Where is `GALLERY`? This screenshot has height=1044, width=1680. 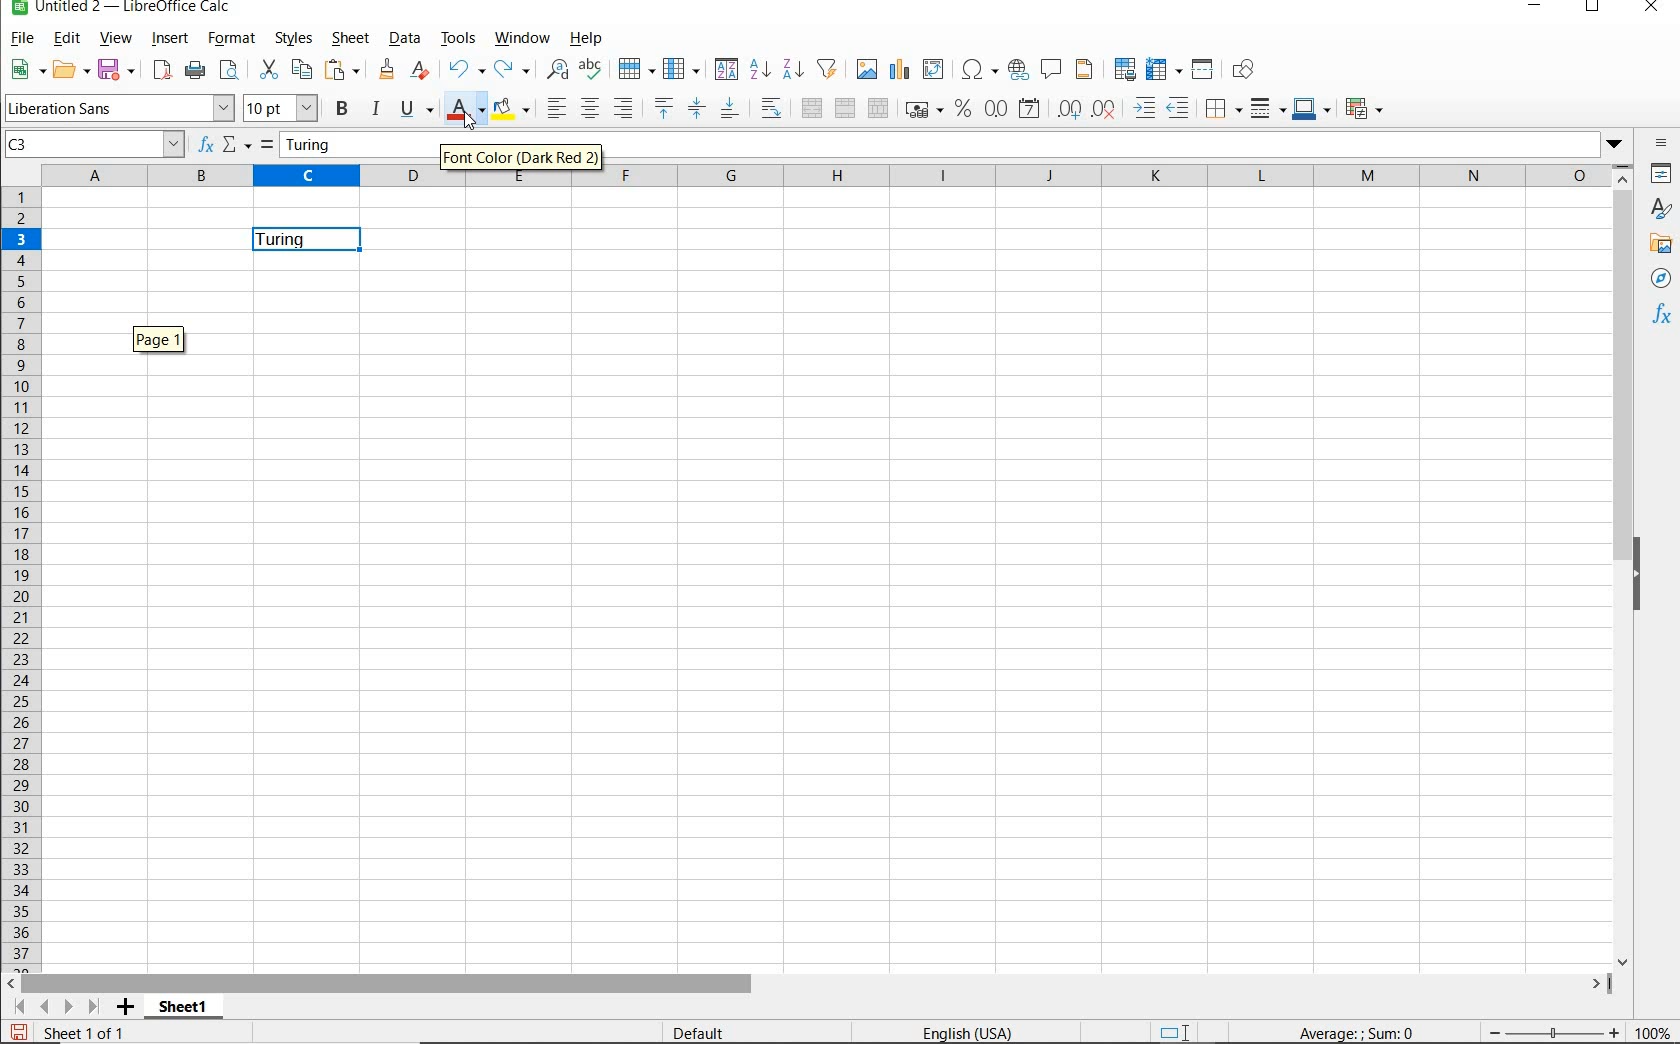
GALLERY is located at coordinates (1663, 245).